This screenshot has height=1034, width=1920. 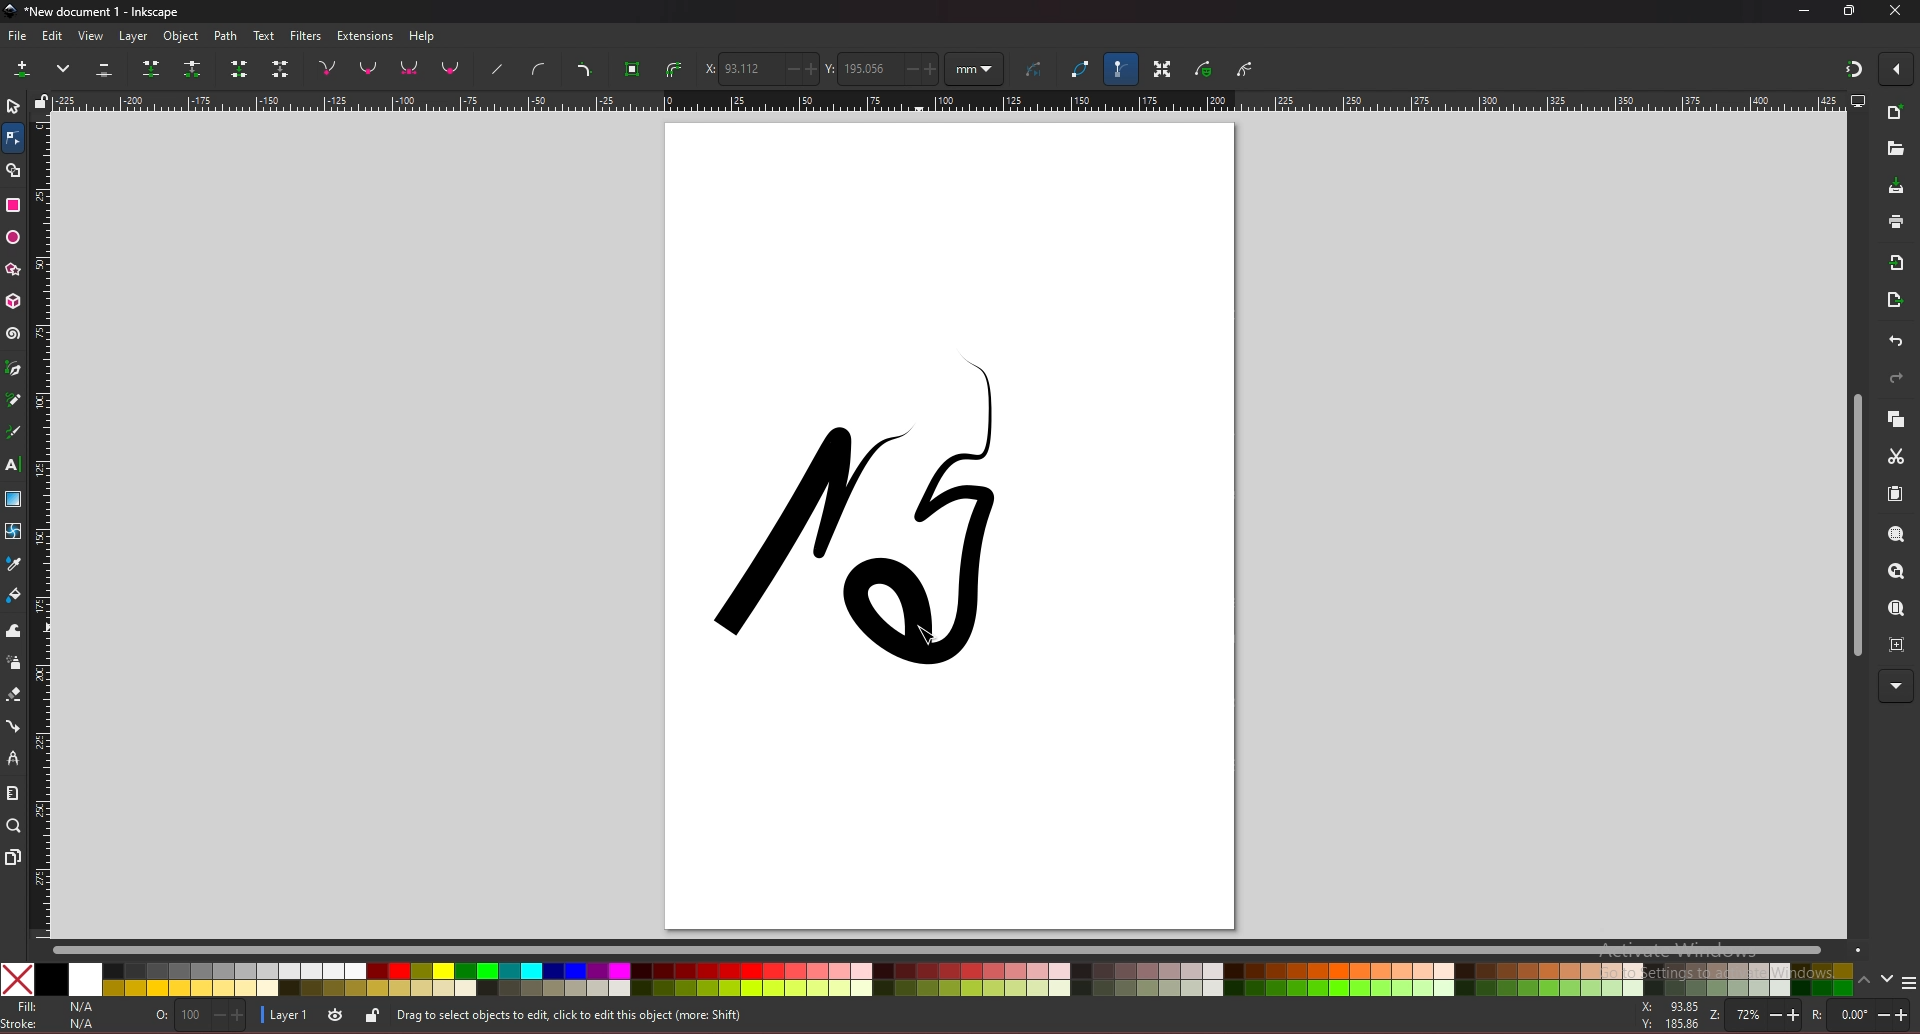 What do you see at coordinates (15, 759) in the screenshot?
I see `lpe` at bounding box center [15, 759].